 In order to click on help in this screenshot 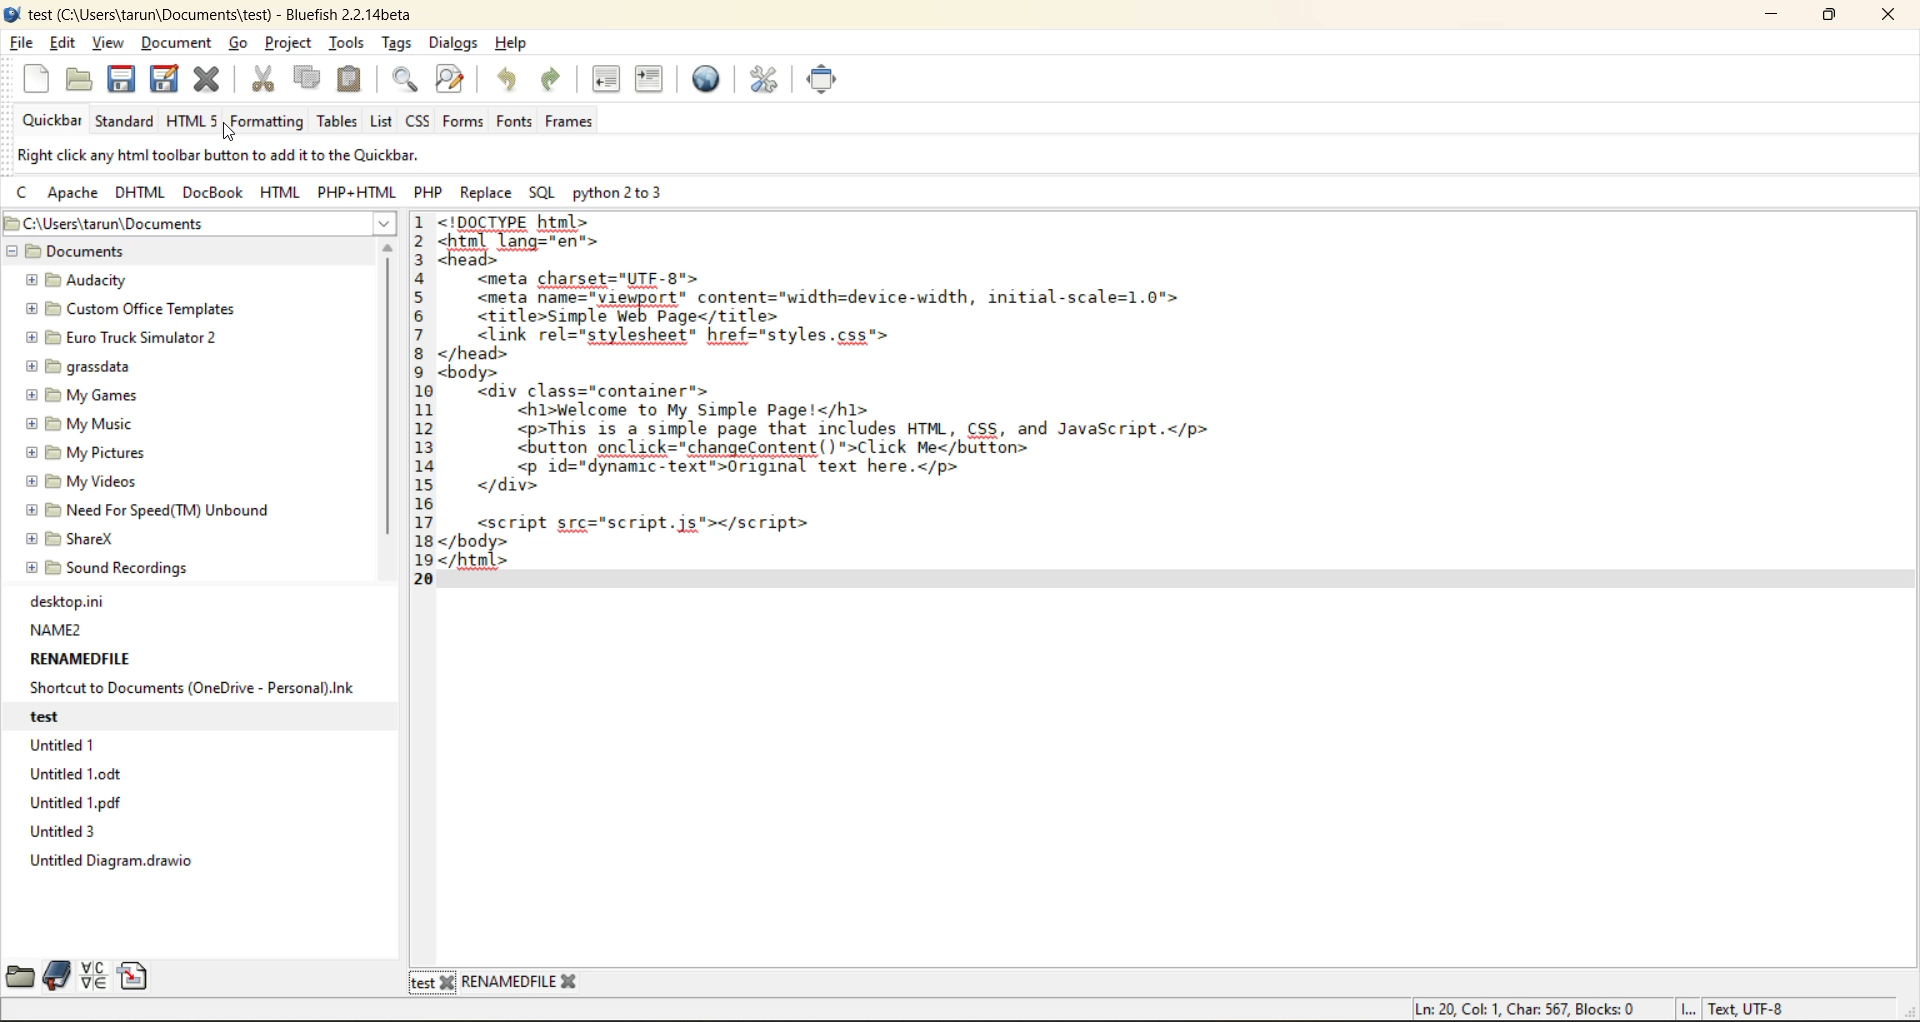, I will do `click(513, 45)`.